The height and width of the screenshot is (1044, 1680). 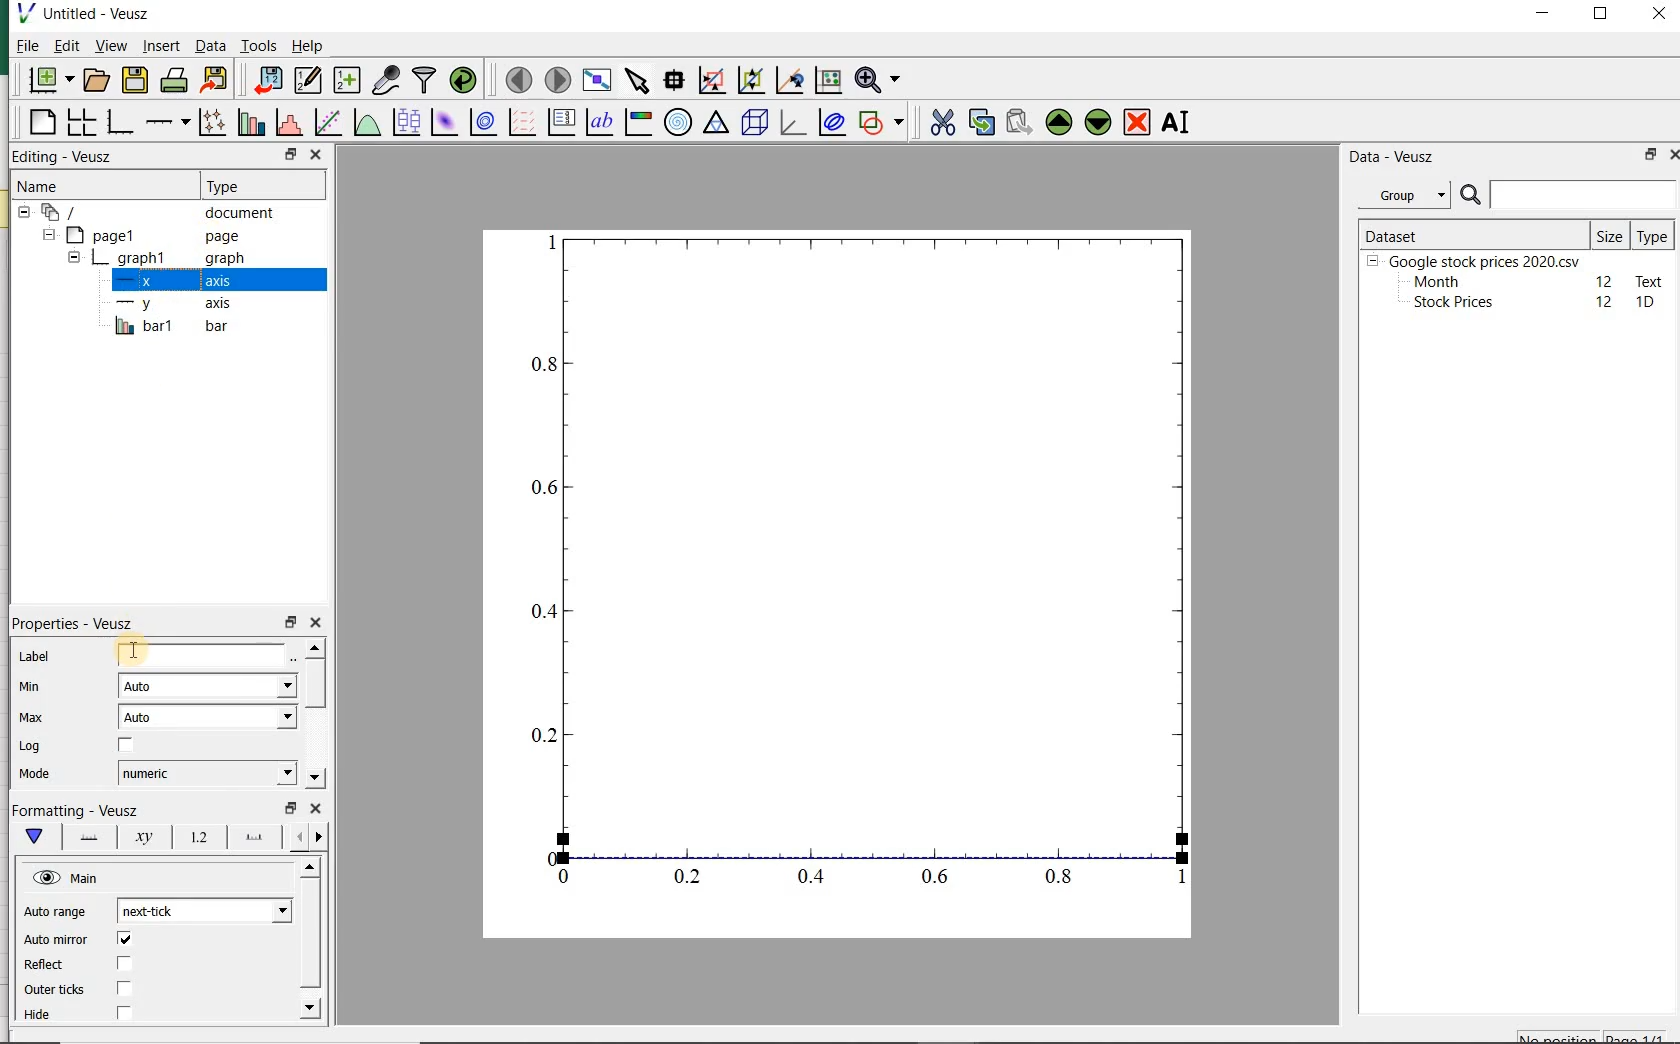 What do you see at coordinates (135, 80) in the screenshot?
I see `save the document` at bounding box center [135, 80].